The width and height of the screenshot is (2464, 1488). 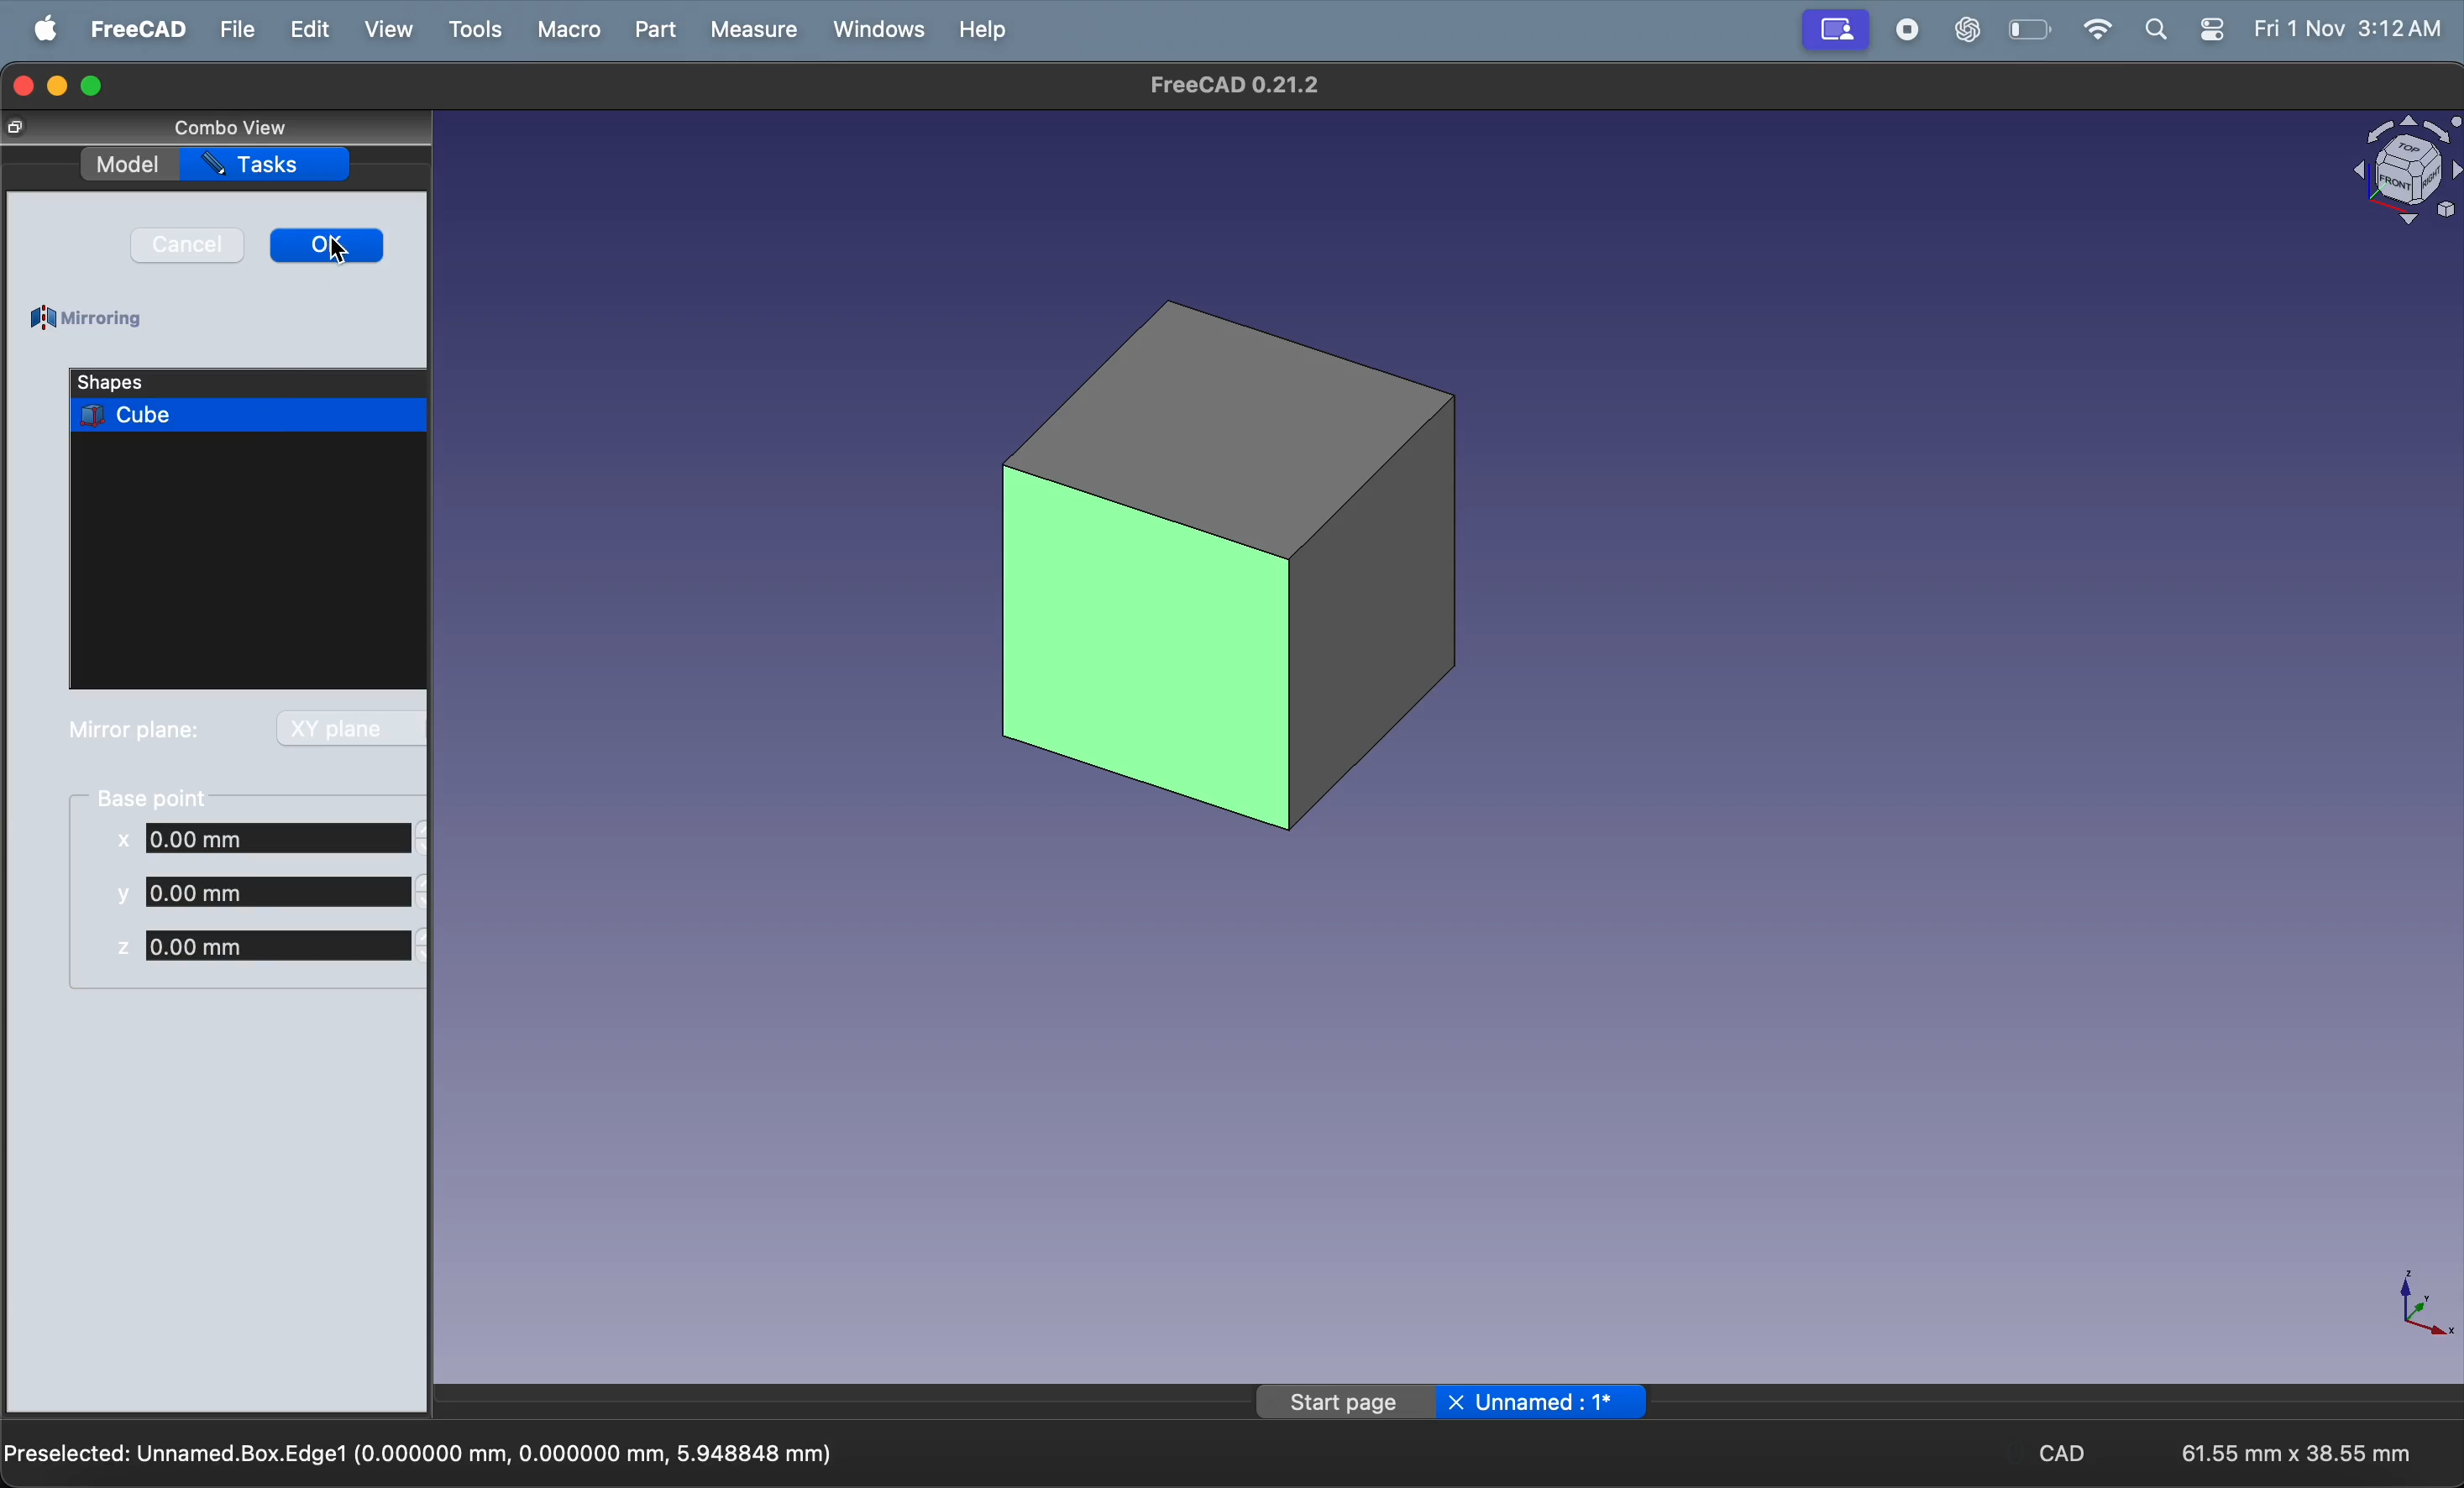 I want to click on unnamed, so click(x=1551, y=1404).